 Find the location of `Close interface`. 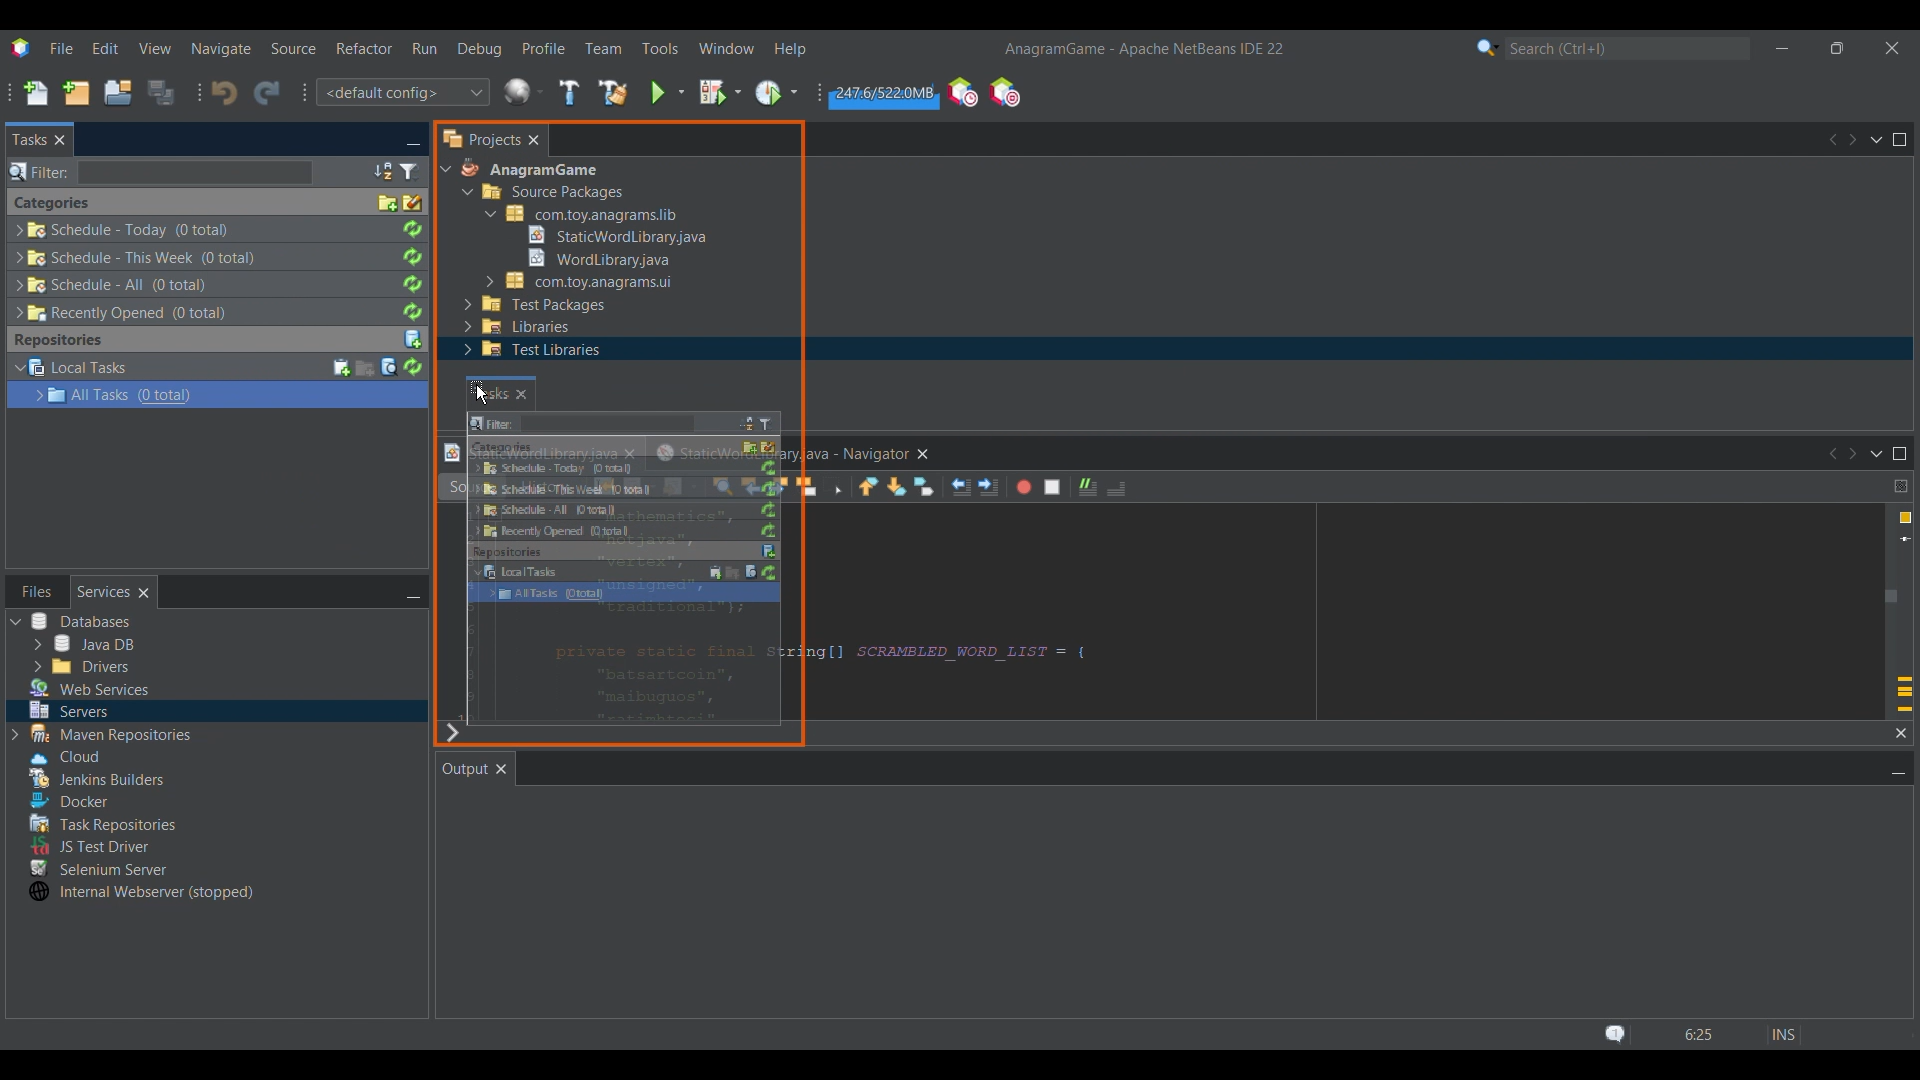

Close interface is located at coordinates (1892, 48).